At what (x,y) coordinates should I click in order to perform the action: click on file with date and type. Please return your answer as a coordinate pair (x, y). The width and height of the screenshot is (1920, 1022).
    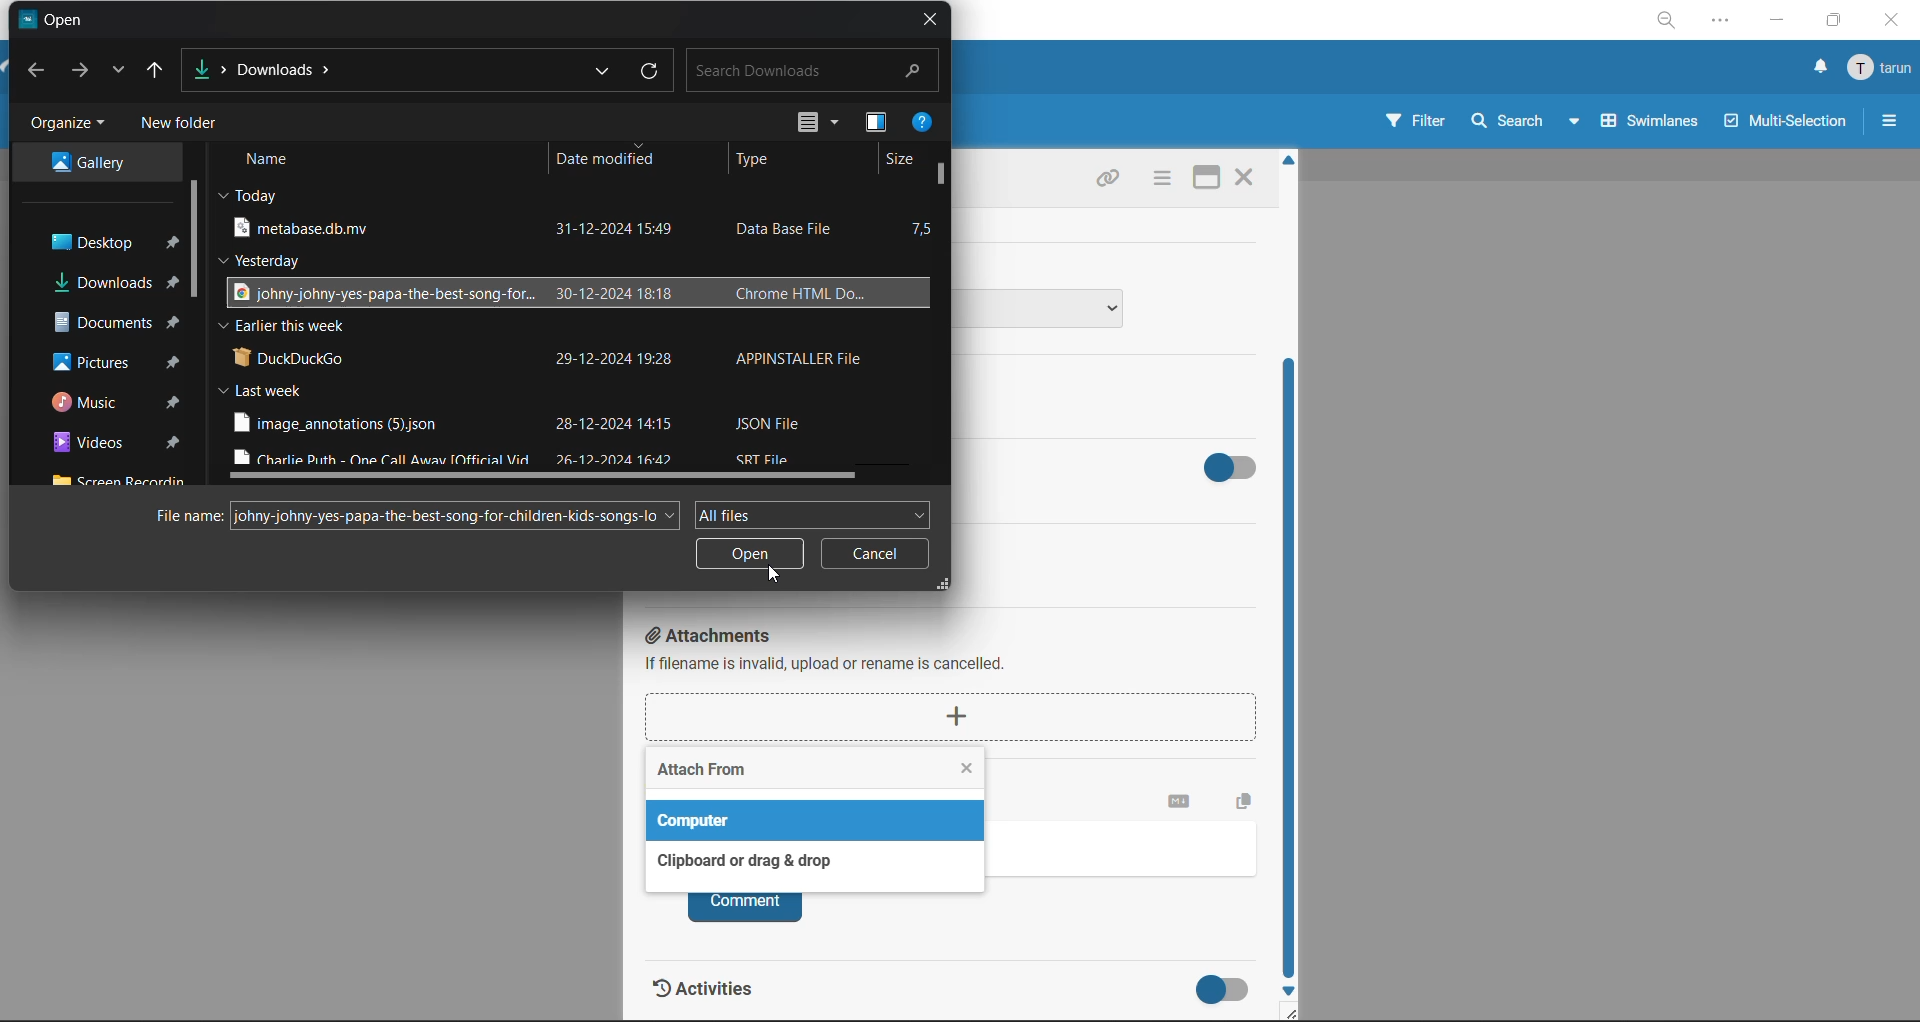
    Looking at the image, I should click on (548, 293).